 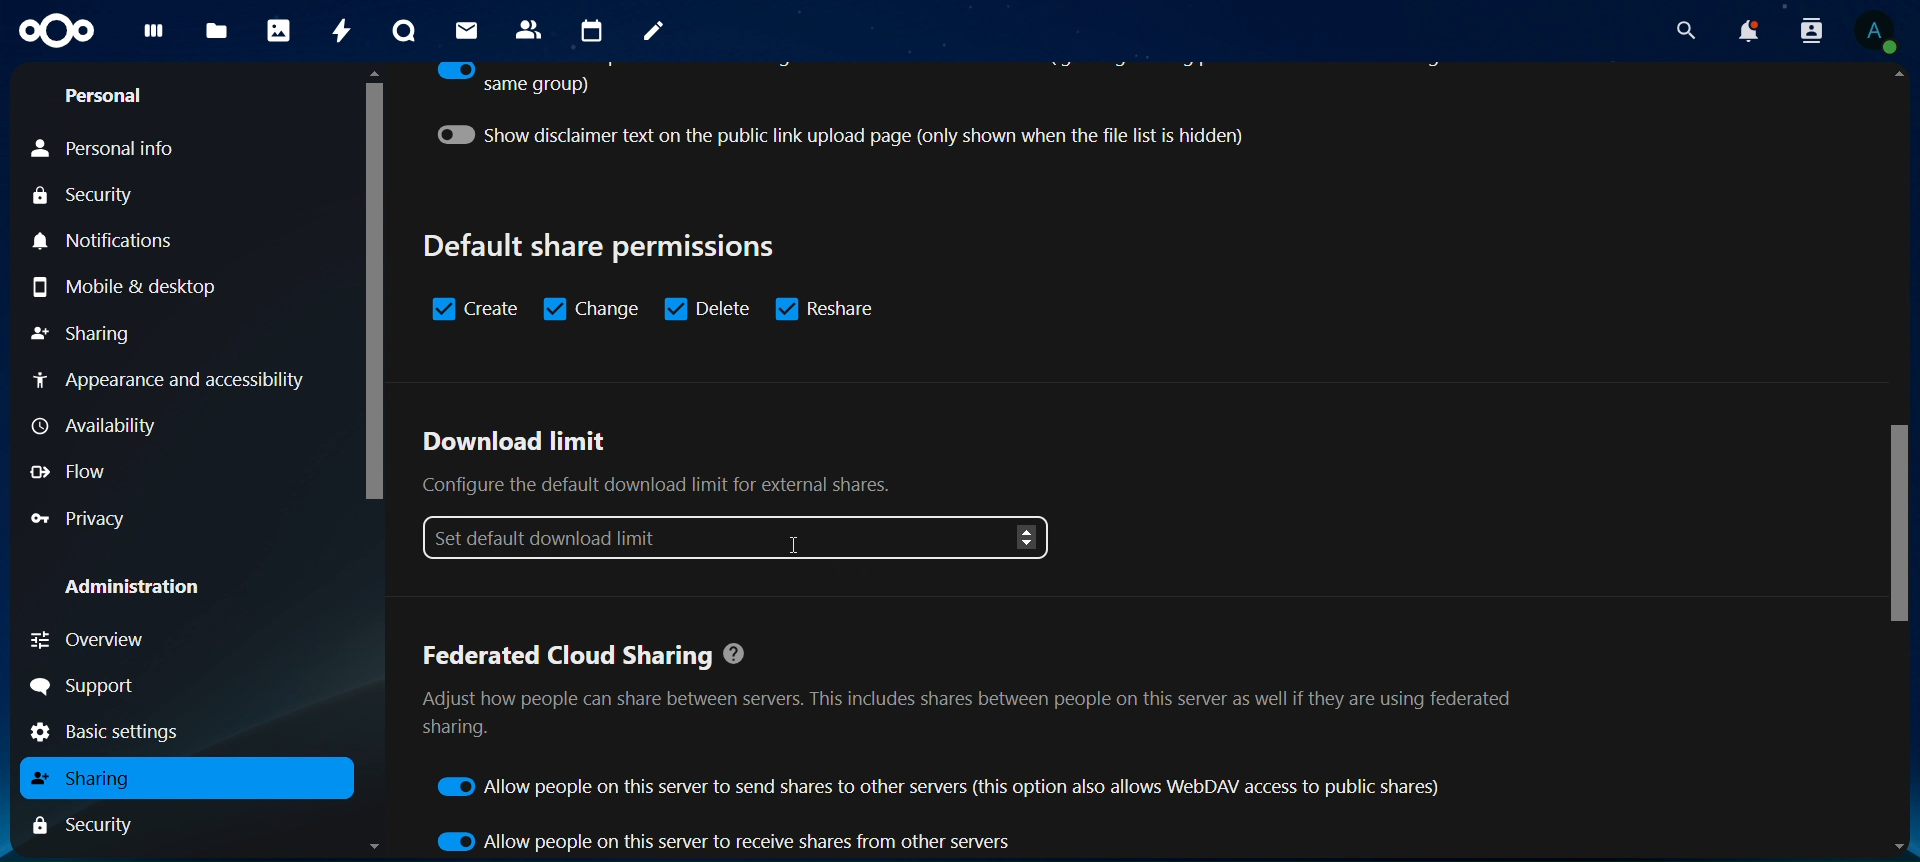 What do you see at coordinates (512, 80) in the screenshot?
I see `same group` at bounding box center [512, 80].